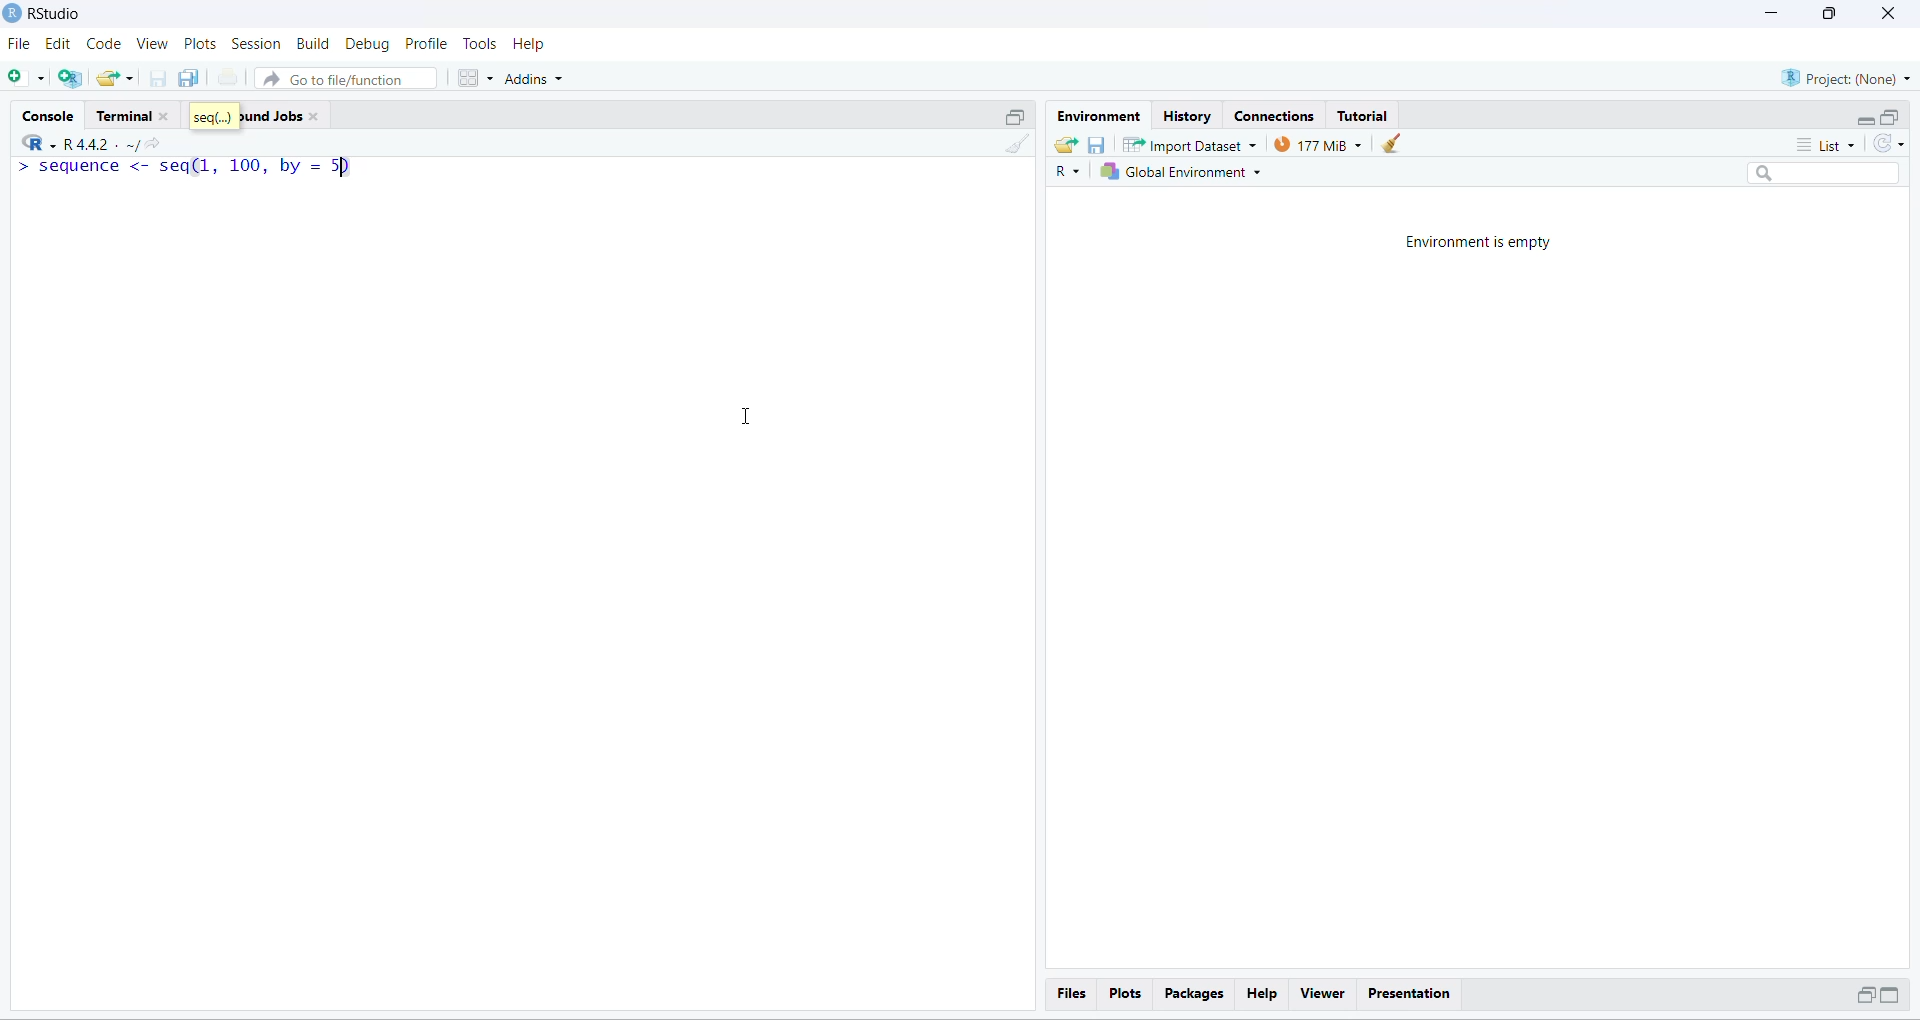 The width and height of the screenshot is (1920, 1020). I want to click on import datasets, so click(1191, 144).